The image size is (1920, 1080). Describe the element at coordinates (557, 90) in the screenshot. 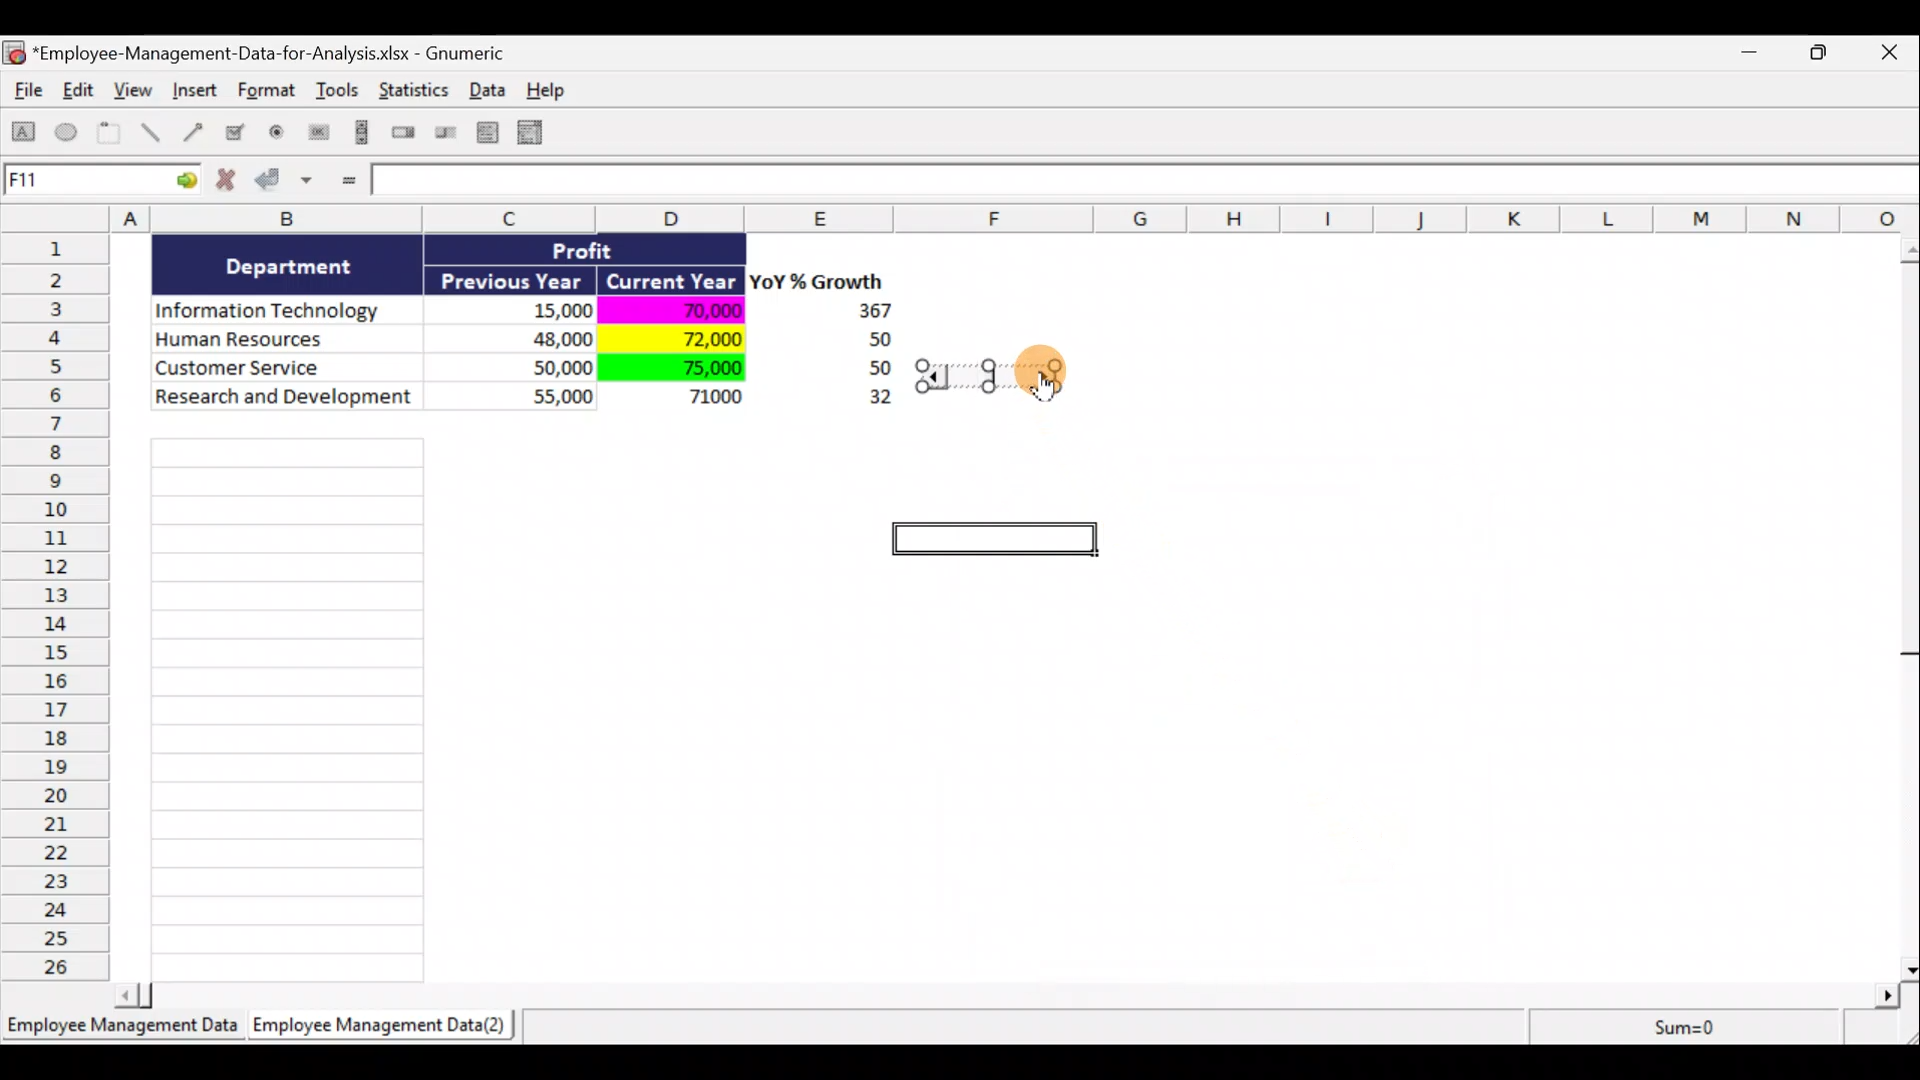

I see `Help` at that location.